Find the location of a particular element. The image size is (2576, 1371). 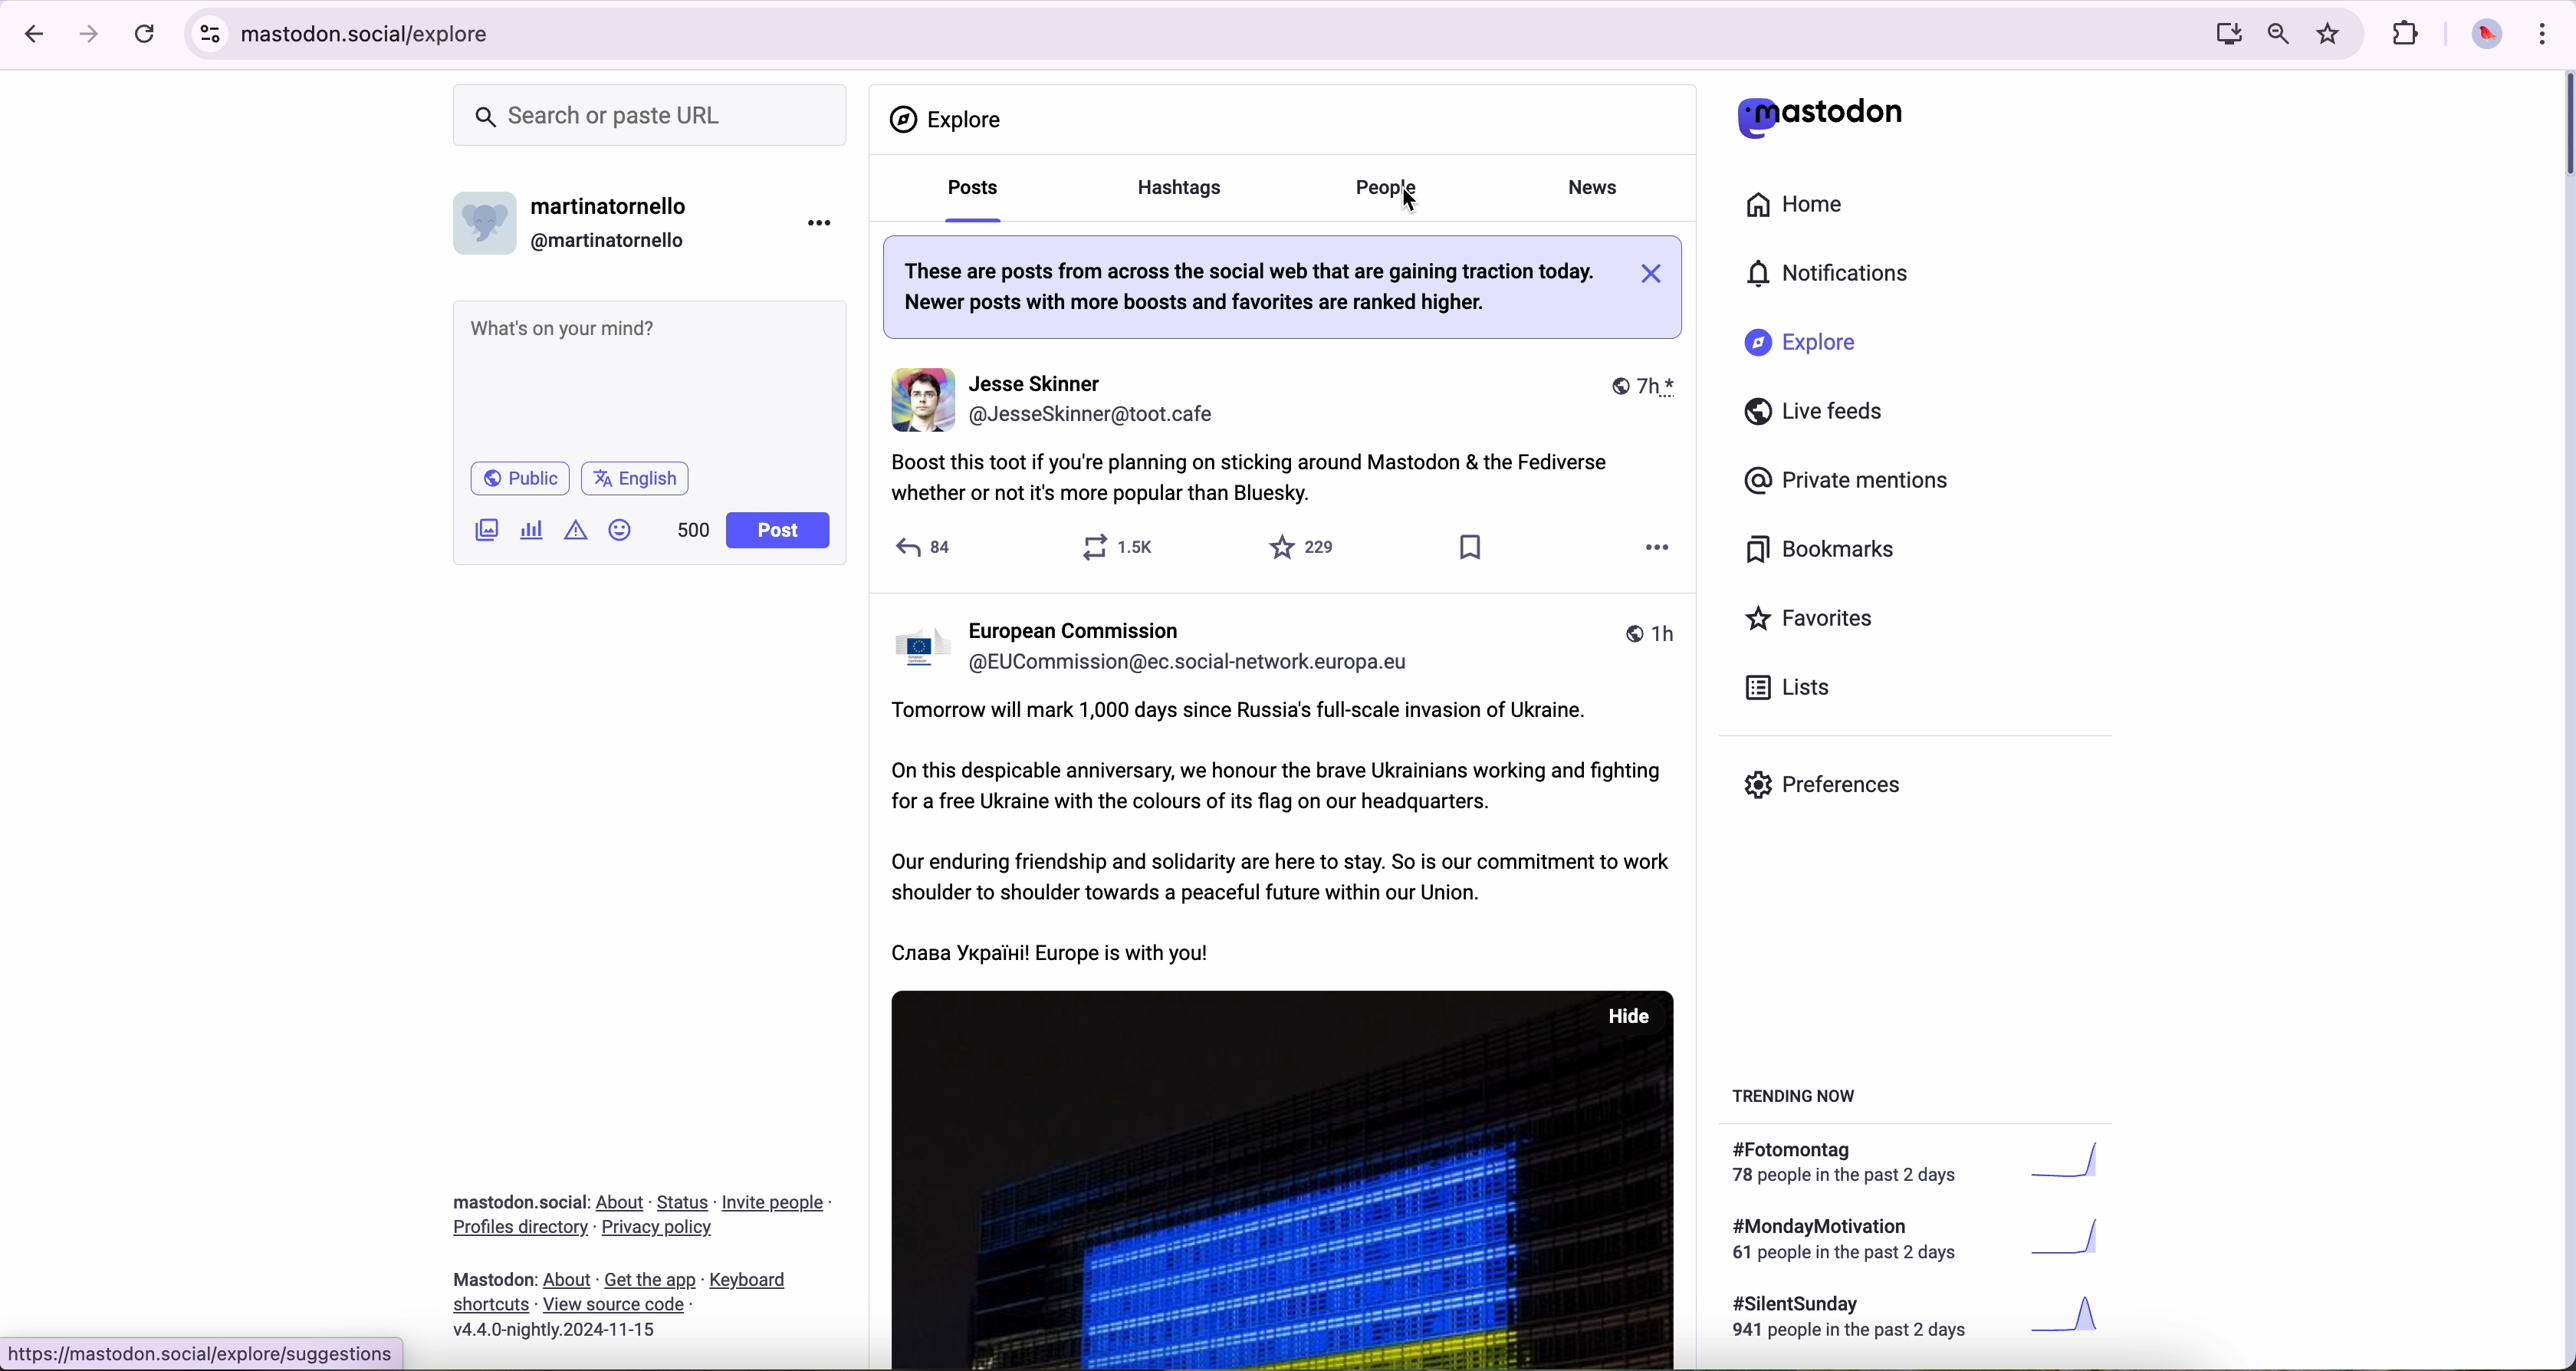

favorites is located at coordinates (1818, 621).